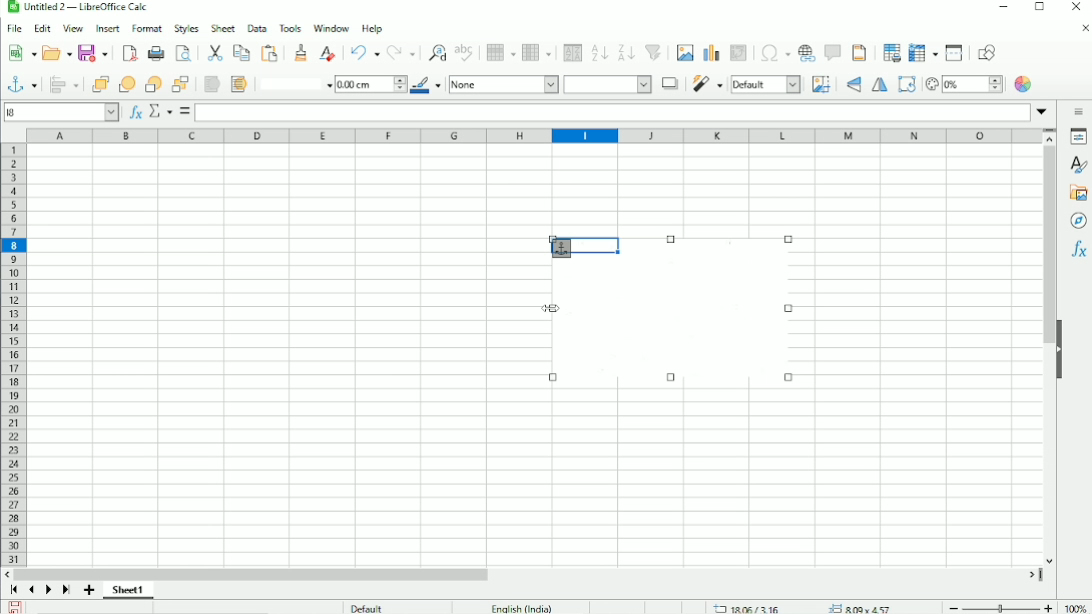 The height and width of the screenshot is (614, 1092). I want to click on Data, so click(256, 28).